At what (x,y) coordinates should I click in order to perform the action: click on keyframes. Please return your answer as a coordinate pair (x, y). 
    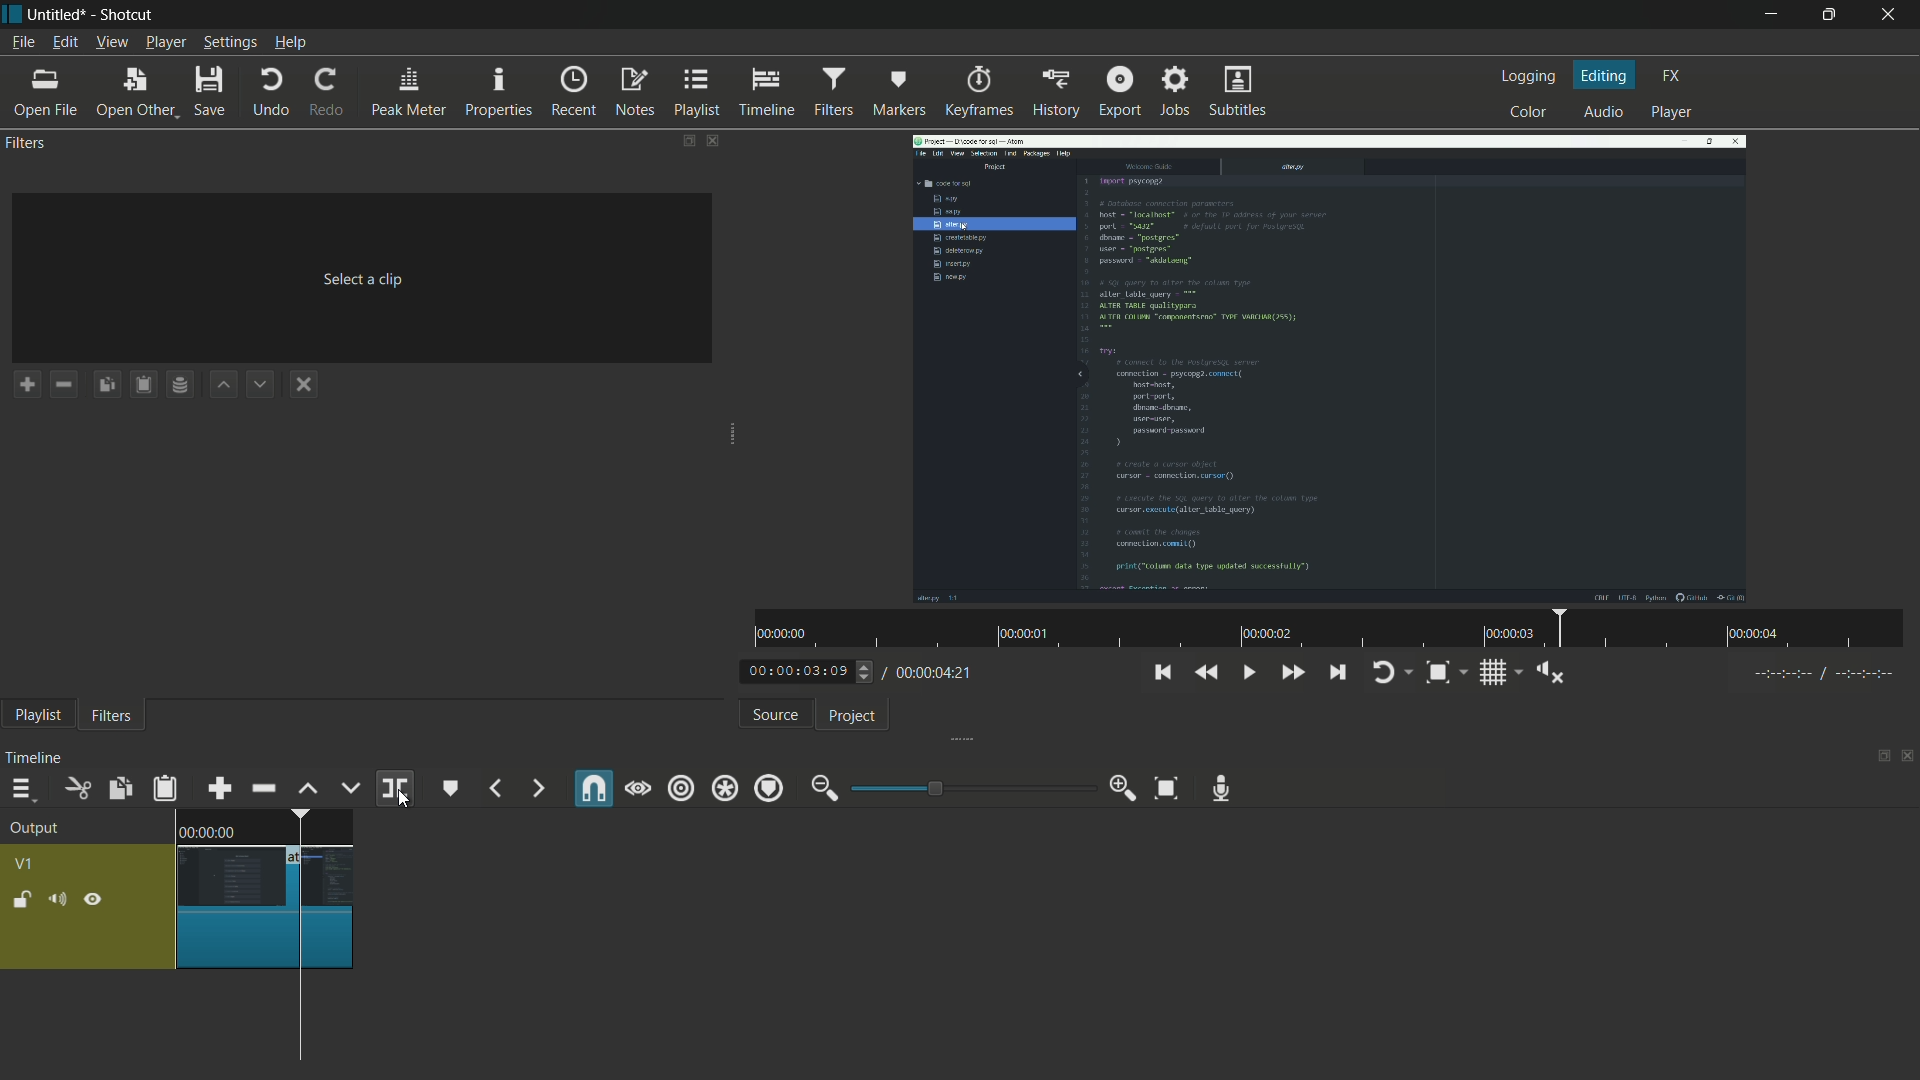
    Looking at the image, I should click on (979, 93).